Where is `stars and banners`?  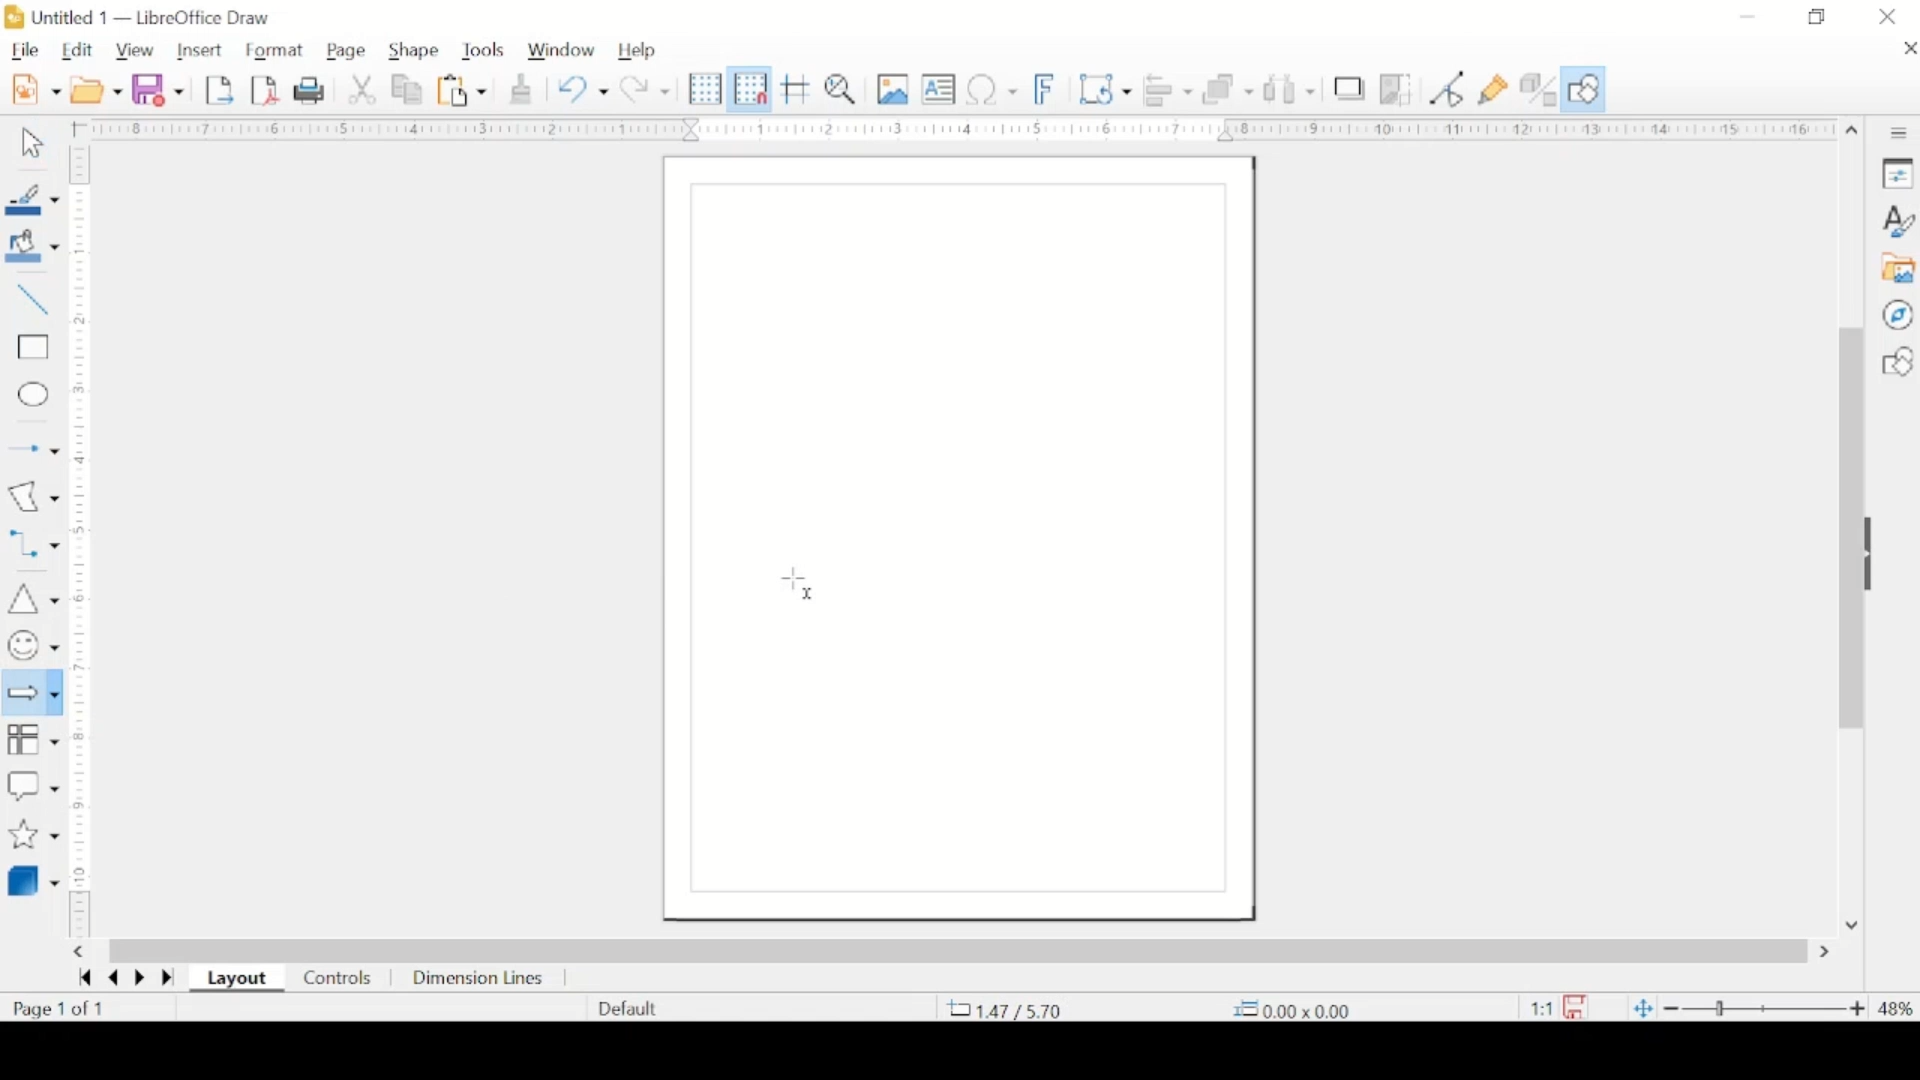
stars and banners is located at coordinates (33, 836).